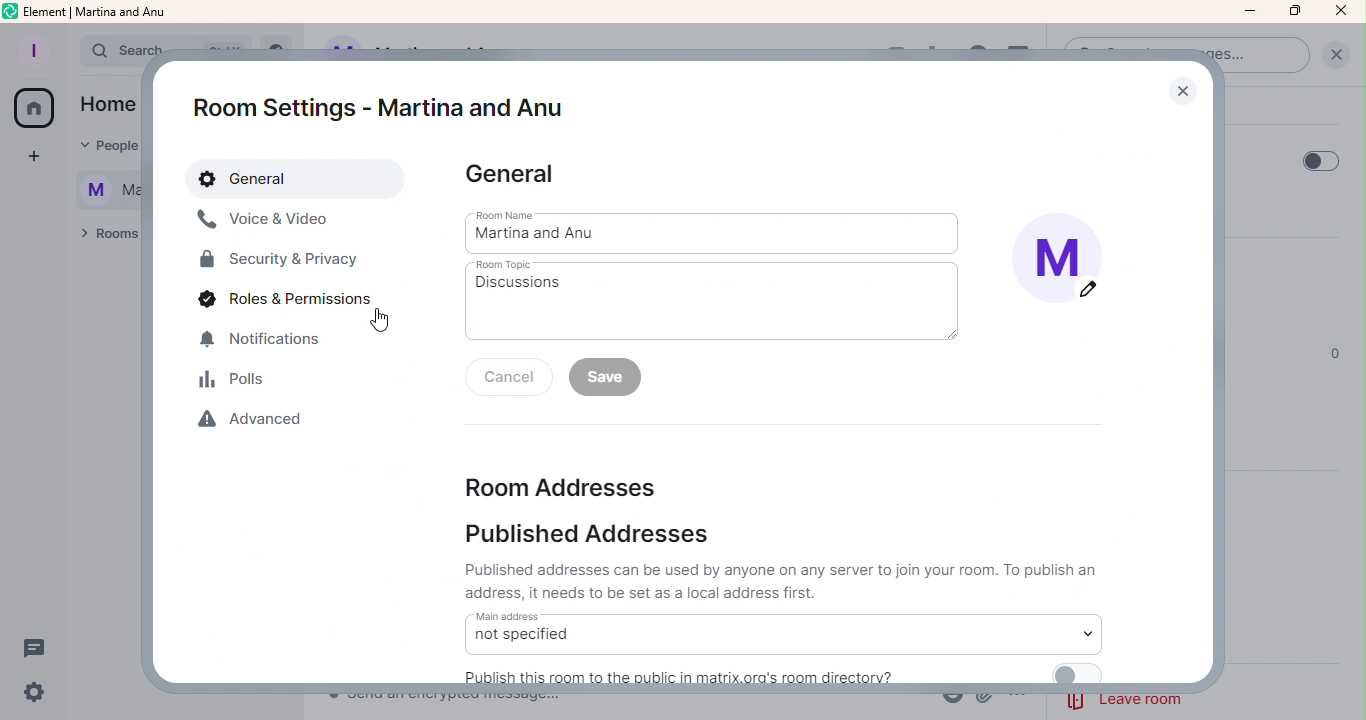  What do you see at coordinates (1062, 258) in the screenshot?
I see `Display image` at bounding box center [1062, 258].